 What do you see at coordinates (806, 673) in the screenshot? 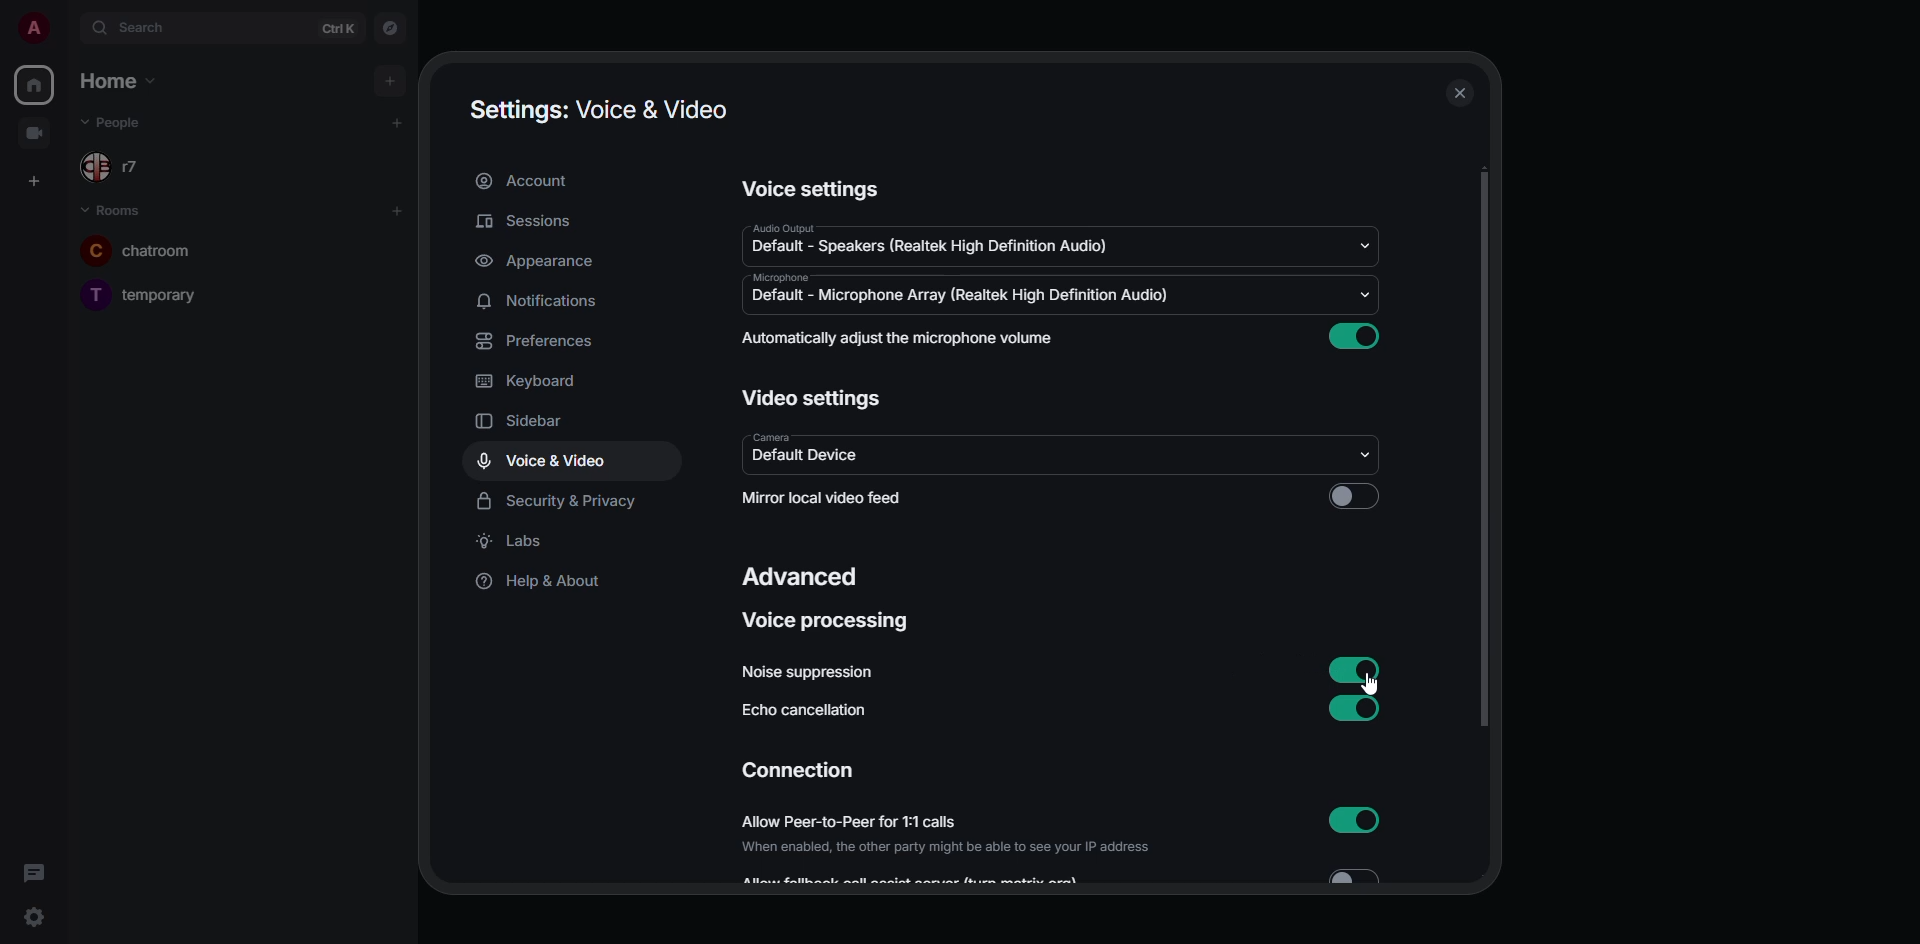
I see `noise suppression` at bounding box center [806, 673].